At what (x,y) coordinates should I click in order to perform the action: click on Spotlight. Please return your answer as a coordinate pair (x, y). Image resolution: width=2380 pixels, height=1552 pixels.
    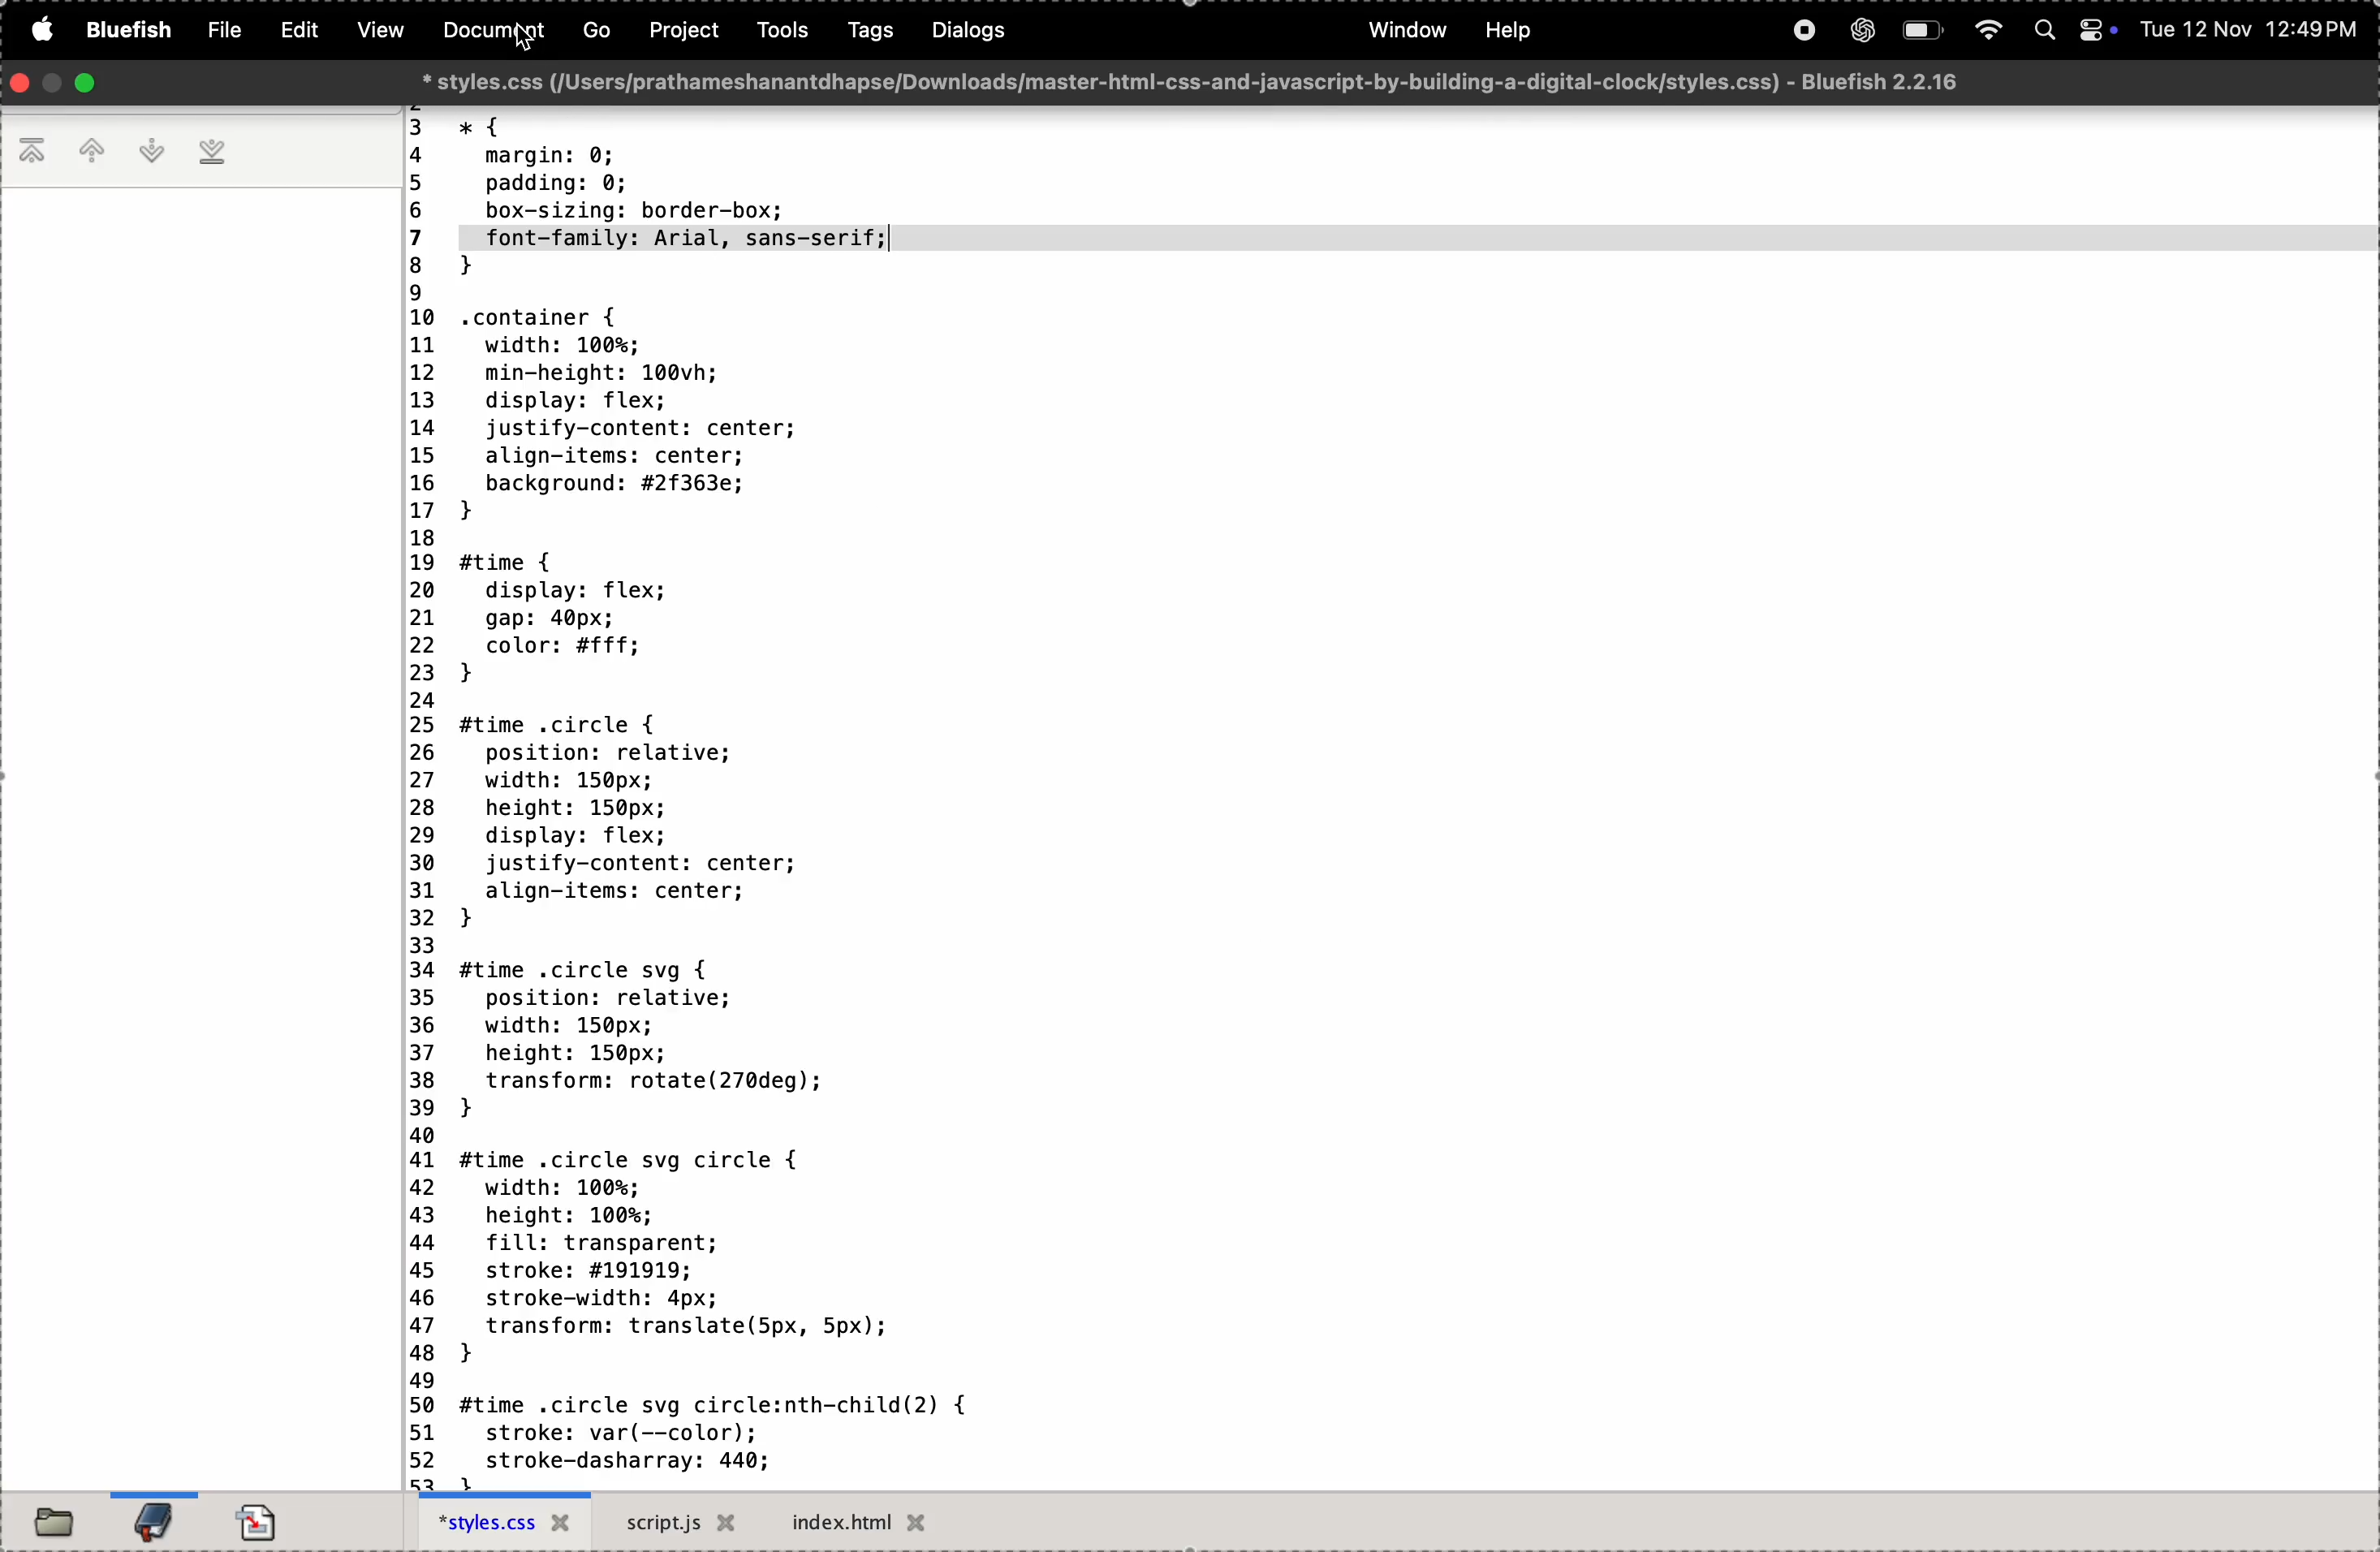
    Looking at the image, I should click on (2042, 32).